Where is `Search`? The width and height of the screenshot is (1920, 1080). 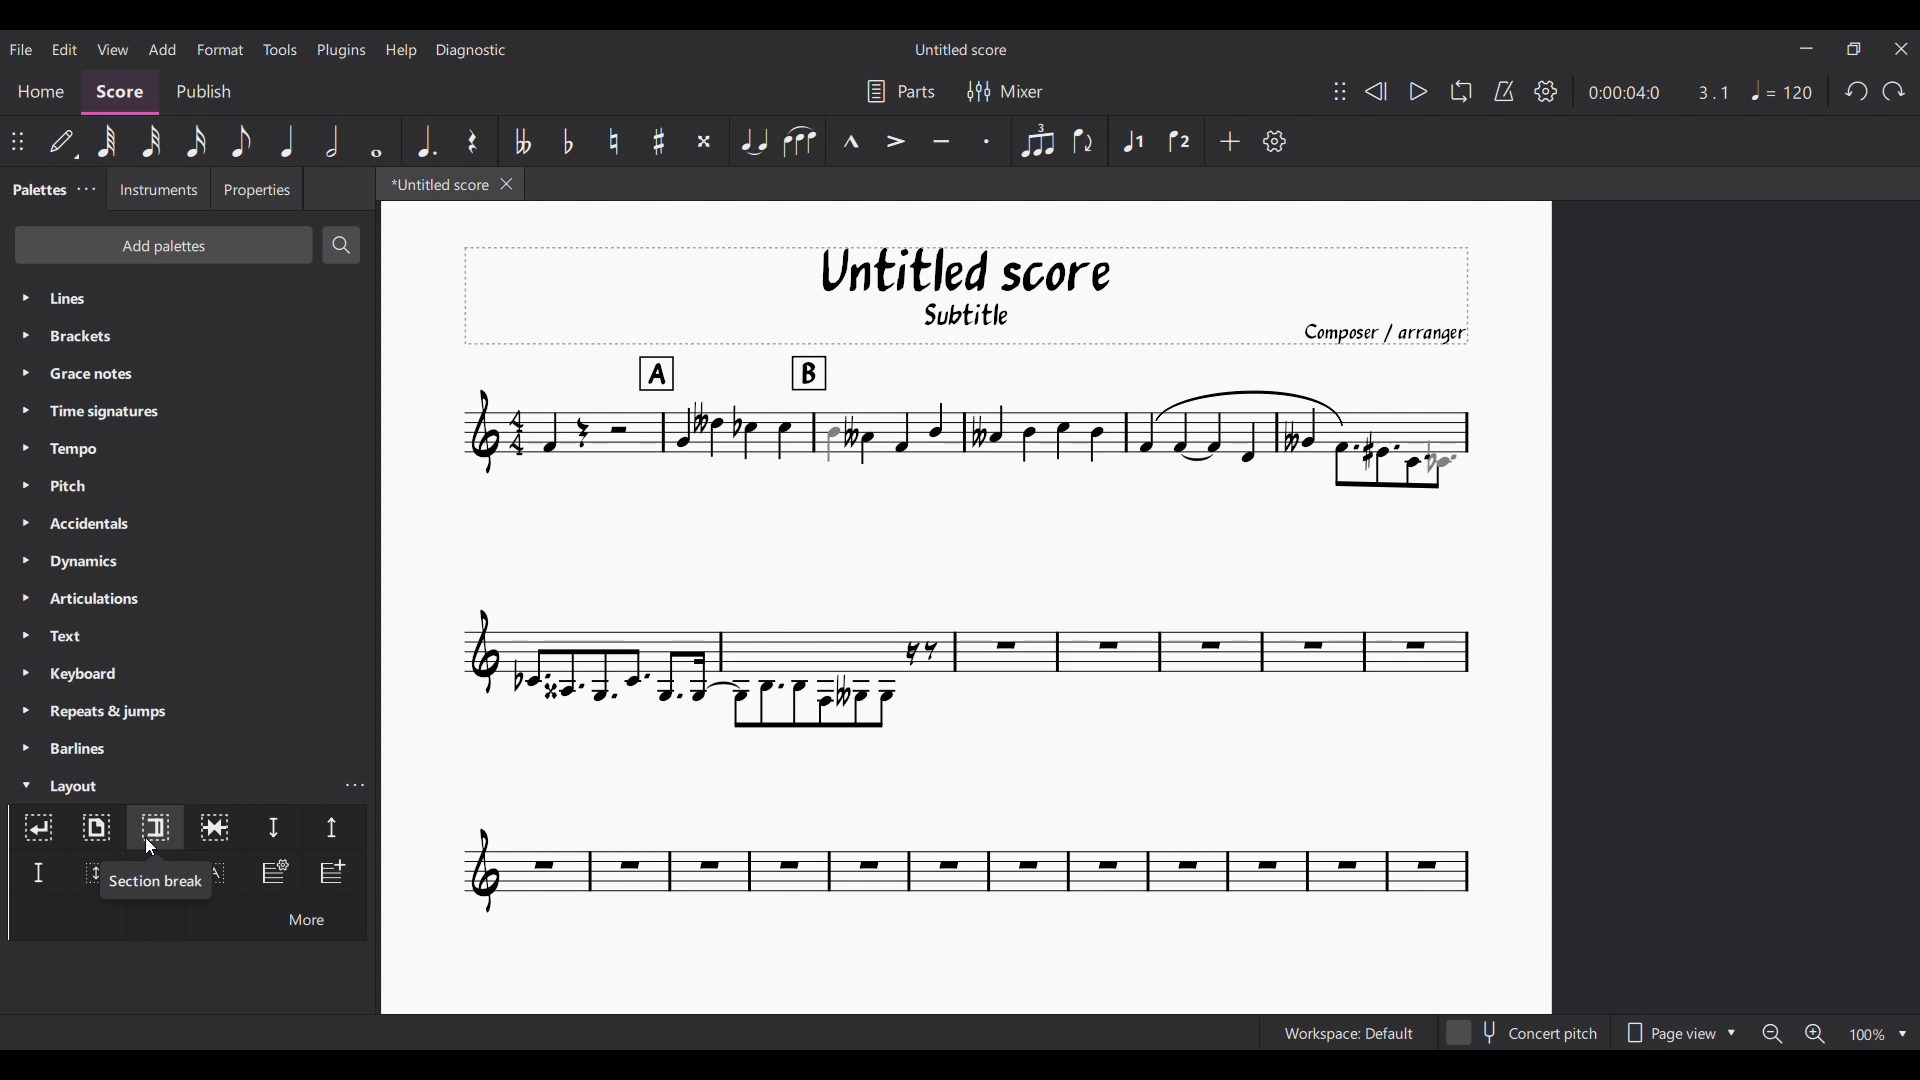 Search is located at coordinates (339, 245).